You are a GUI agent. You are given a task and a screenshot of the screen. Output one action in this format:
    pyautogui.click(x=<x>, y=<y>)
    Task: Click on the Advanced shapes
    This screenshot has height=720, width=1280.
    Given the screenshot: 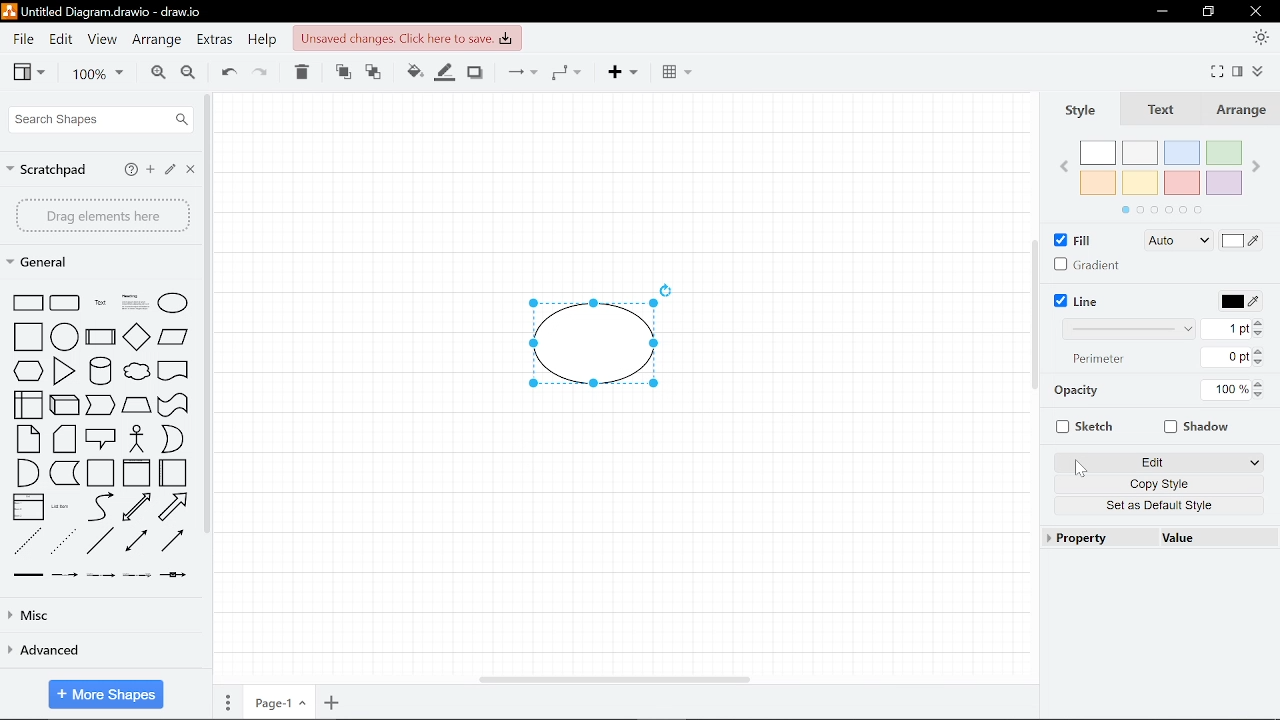 What is the action you would take?
    pyautogui.click(x=94, y=651)
    